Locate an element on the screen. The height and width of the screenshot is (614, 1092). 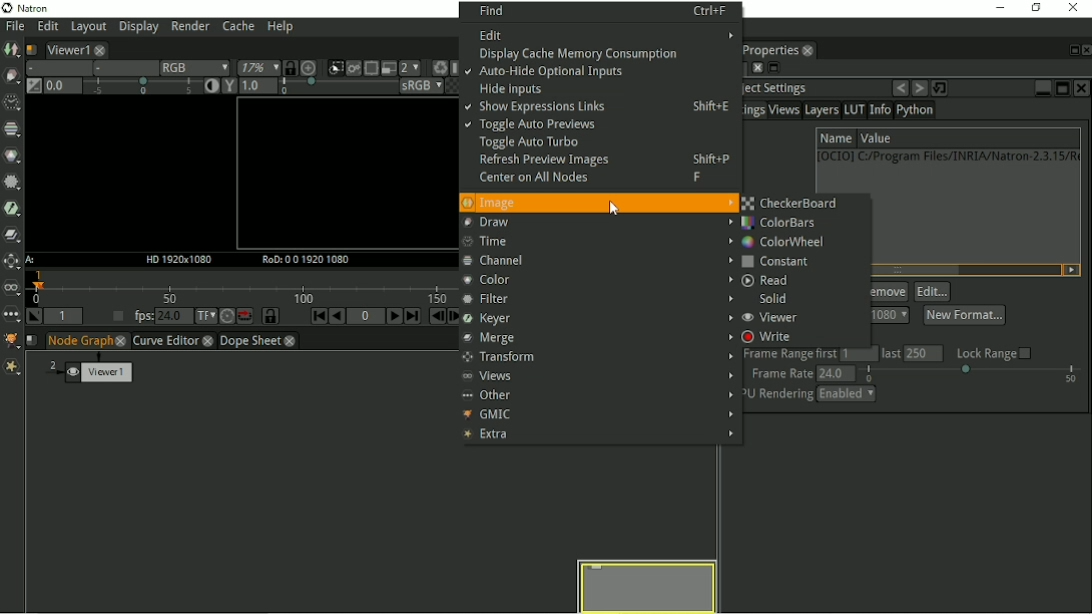
Image is located at coordinates (12, 50).